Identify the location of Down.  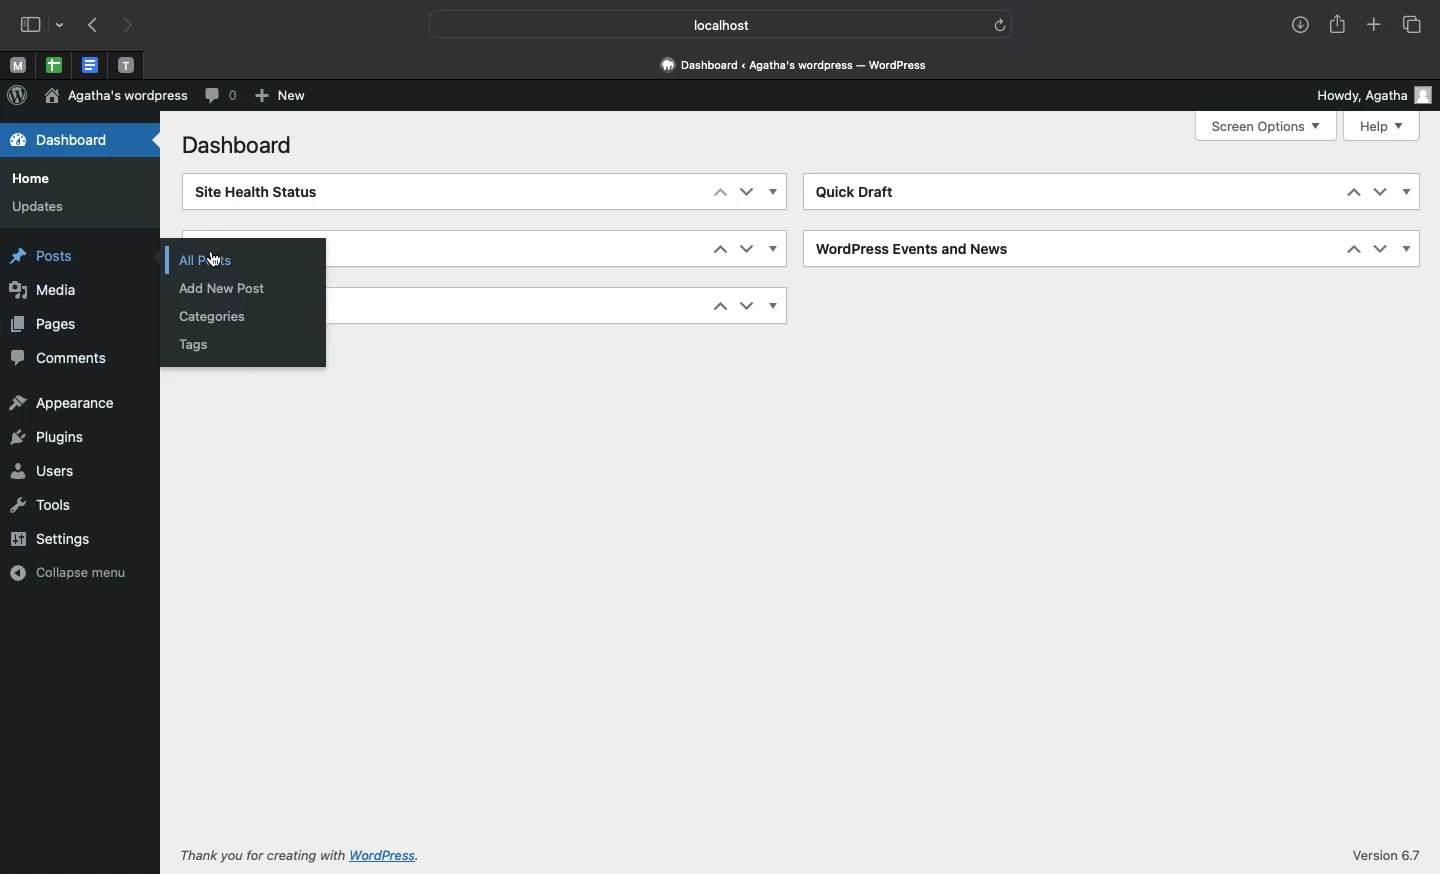
(1379, 192).